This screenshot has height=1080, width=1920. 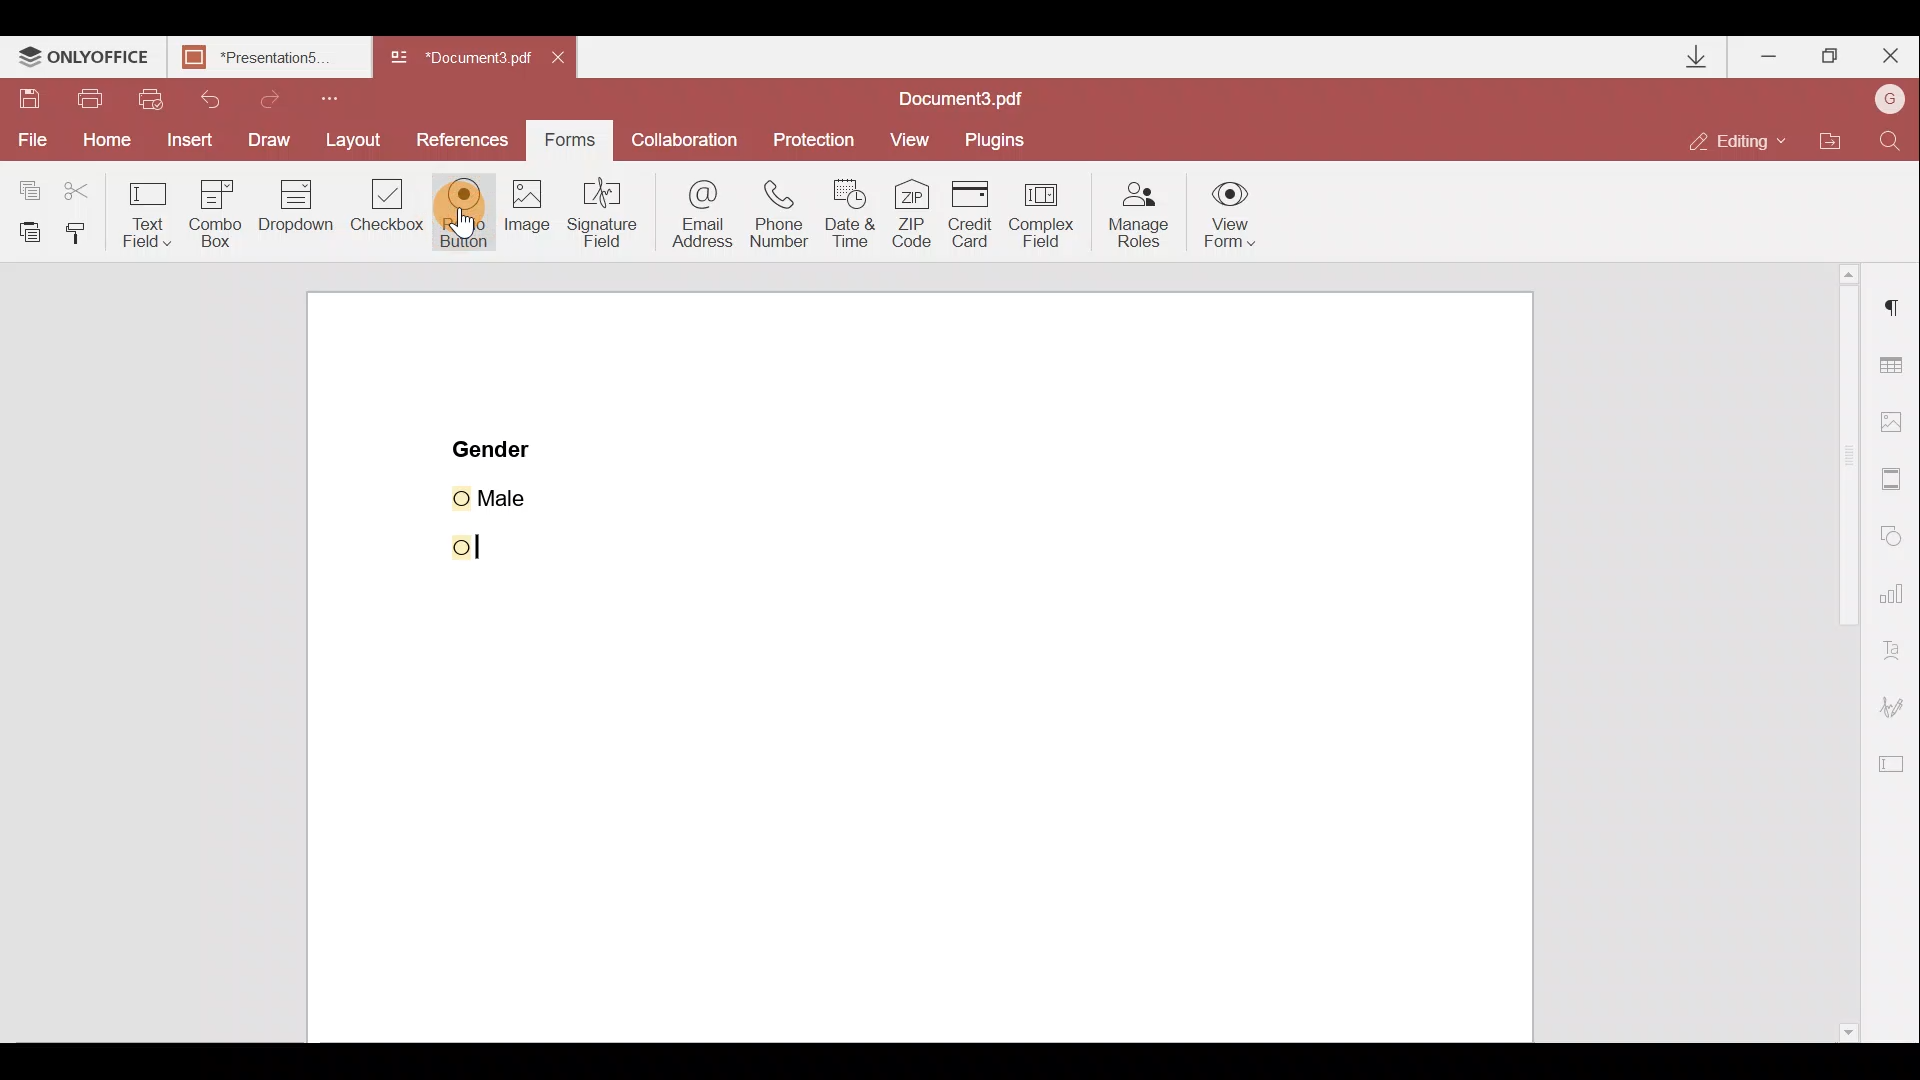 What do you see at coordinates (608, 222) in the screenshot?
I see `Signature field` at bounding box center [608, 222].